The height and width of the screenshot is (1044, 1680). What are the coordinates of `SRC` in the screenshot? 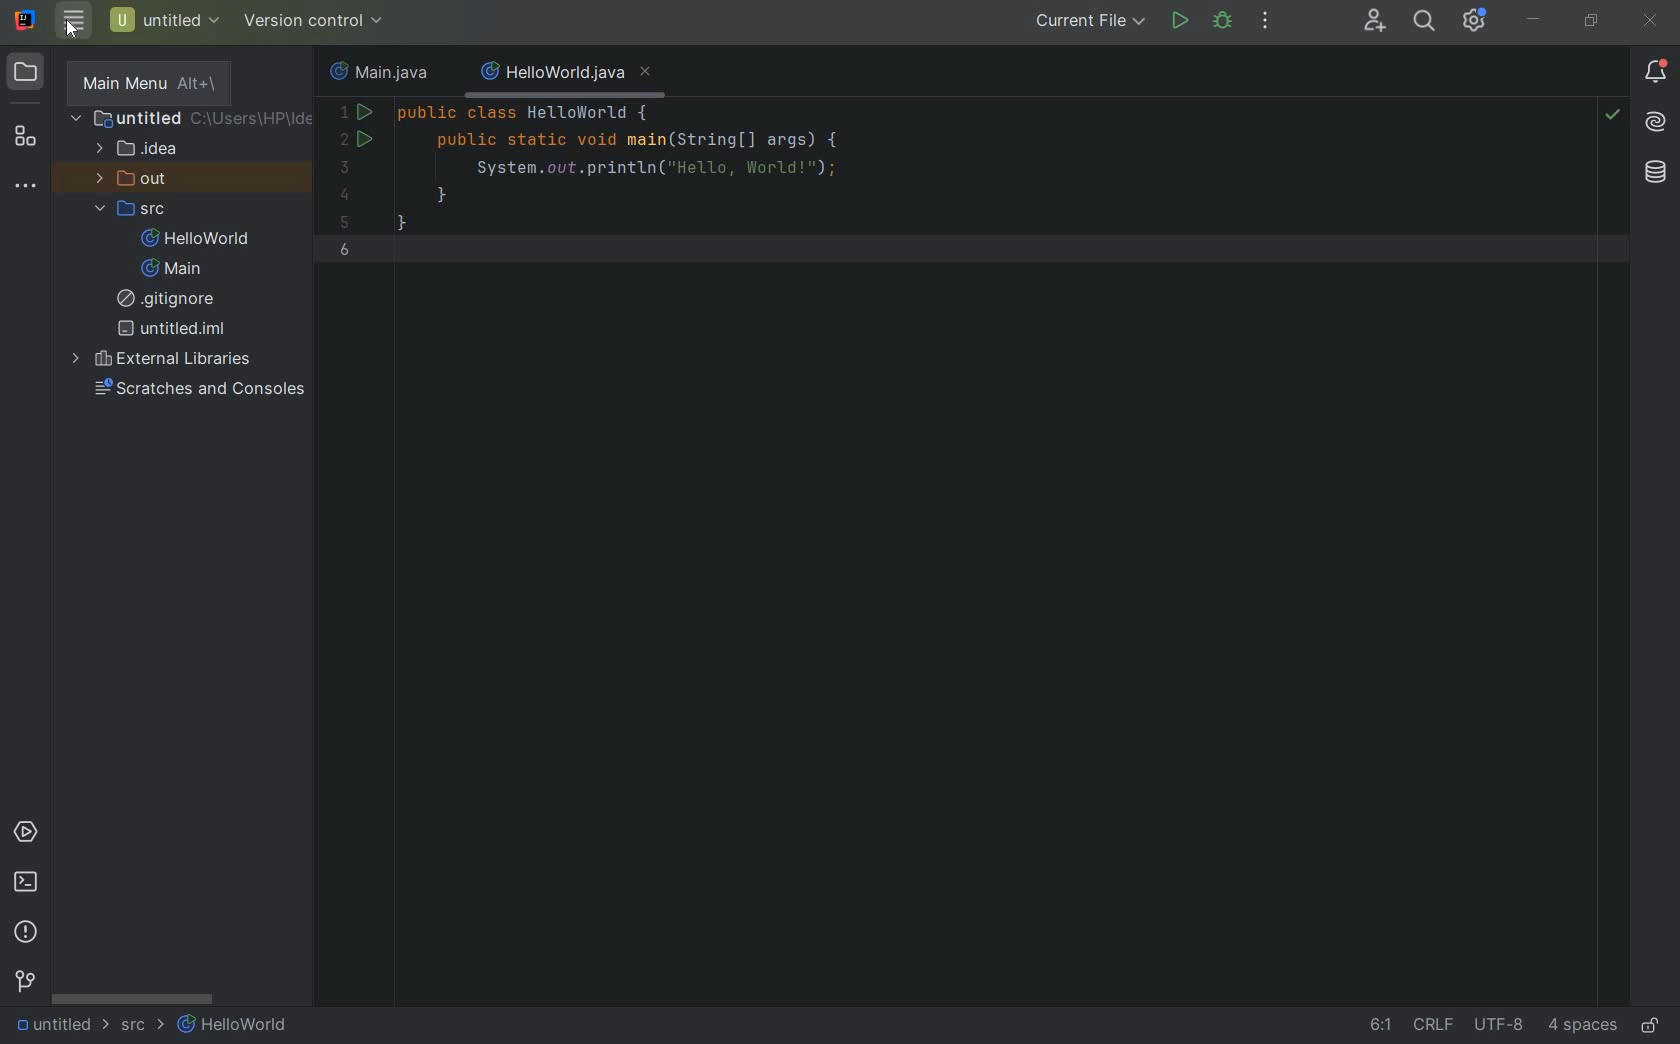 It's located at (141, 208).